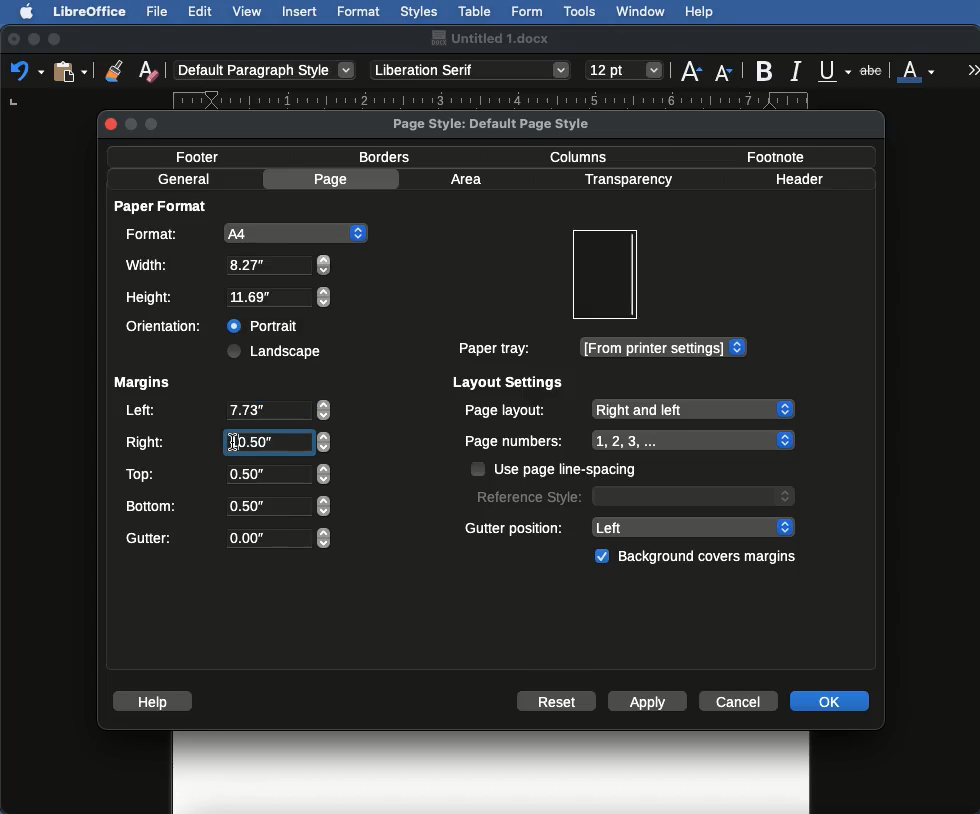  I want to click on Size decrease, so click(728, 72).